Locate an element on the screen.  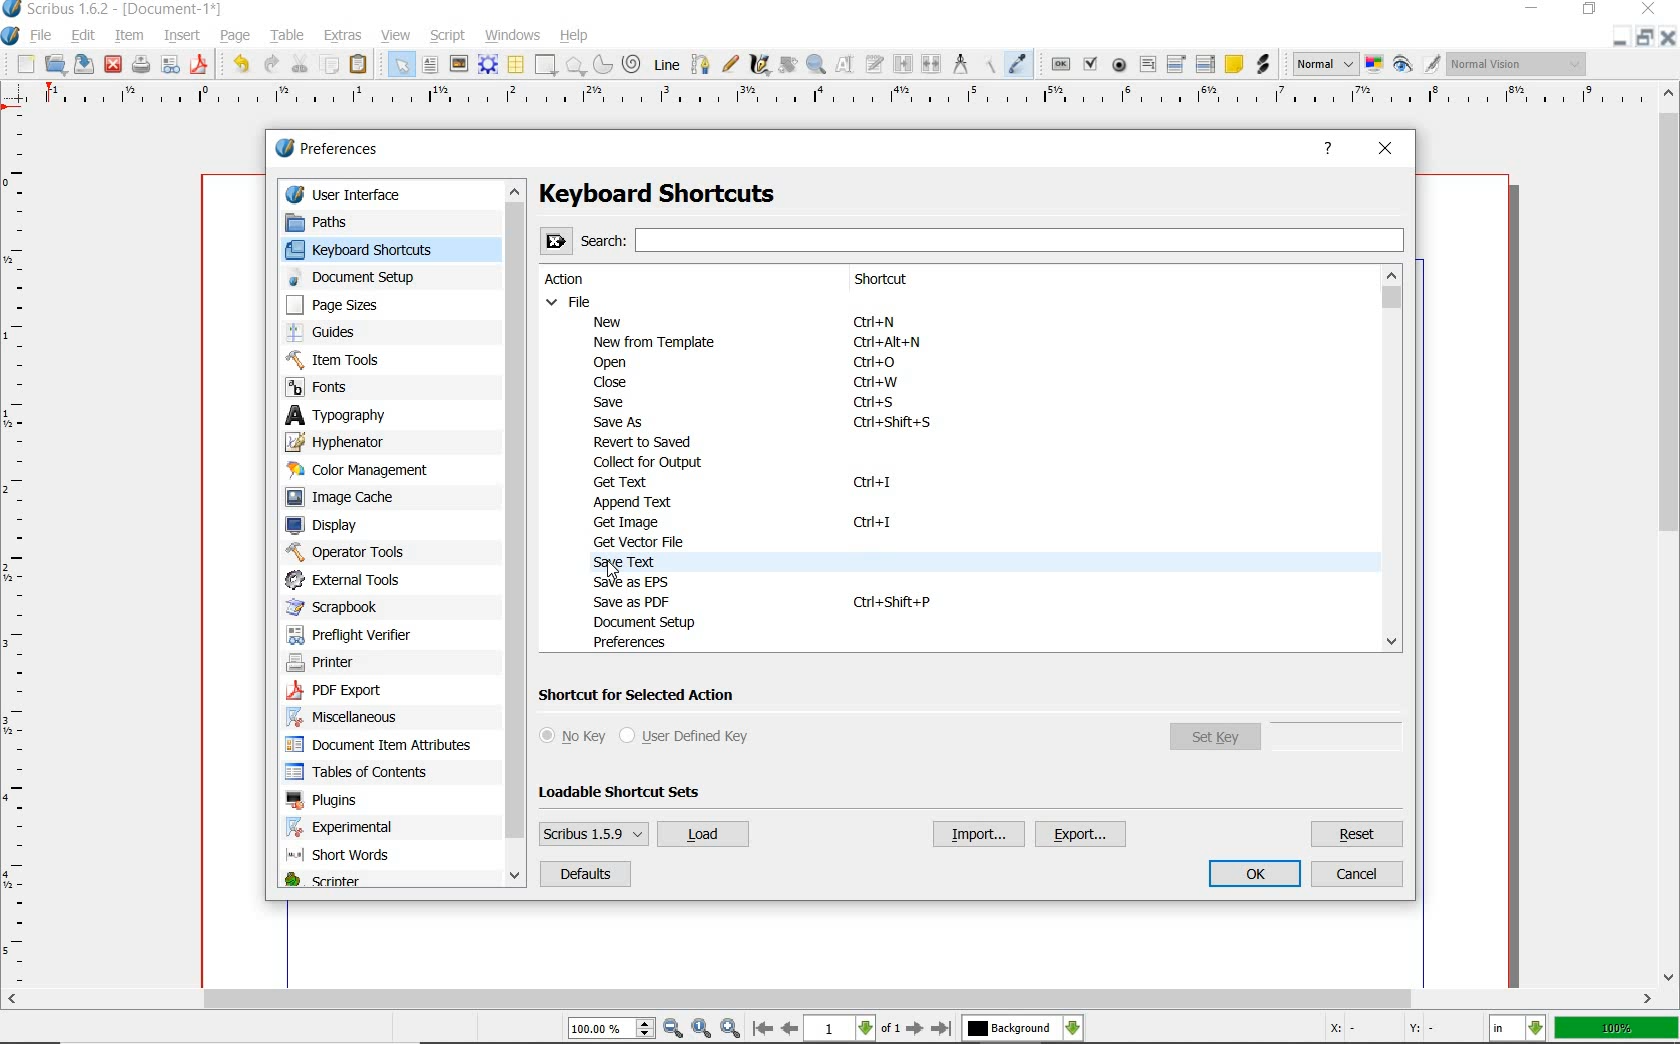
render frame is located at coordinates (487, 65).